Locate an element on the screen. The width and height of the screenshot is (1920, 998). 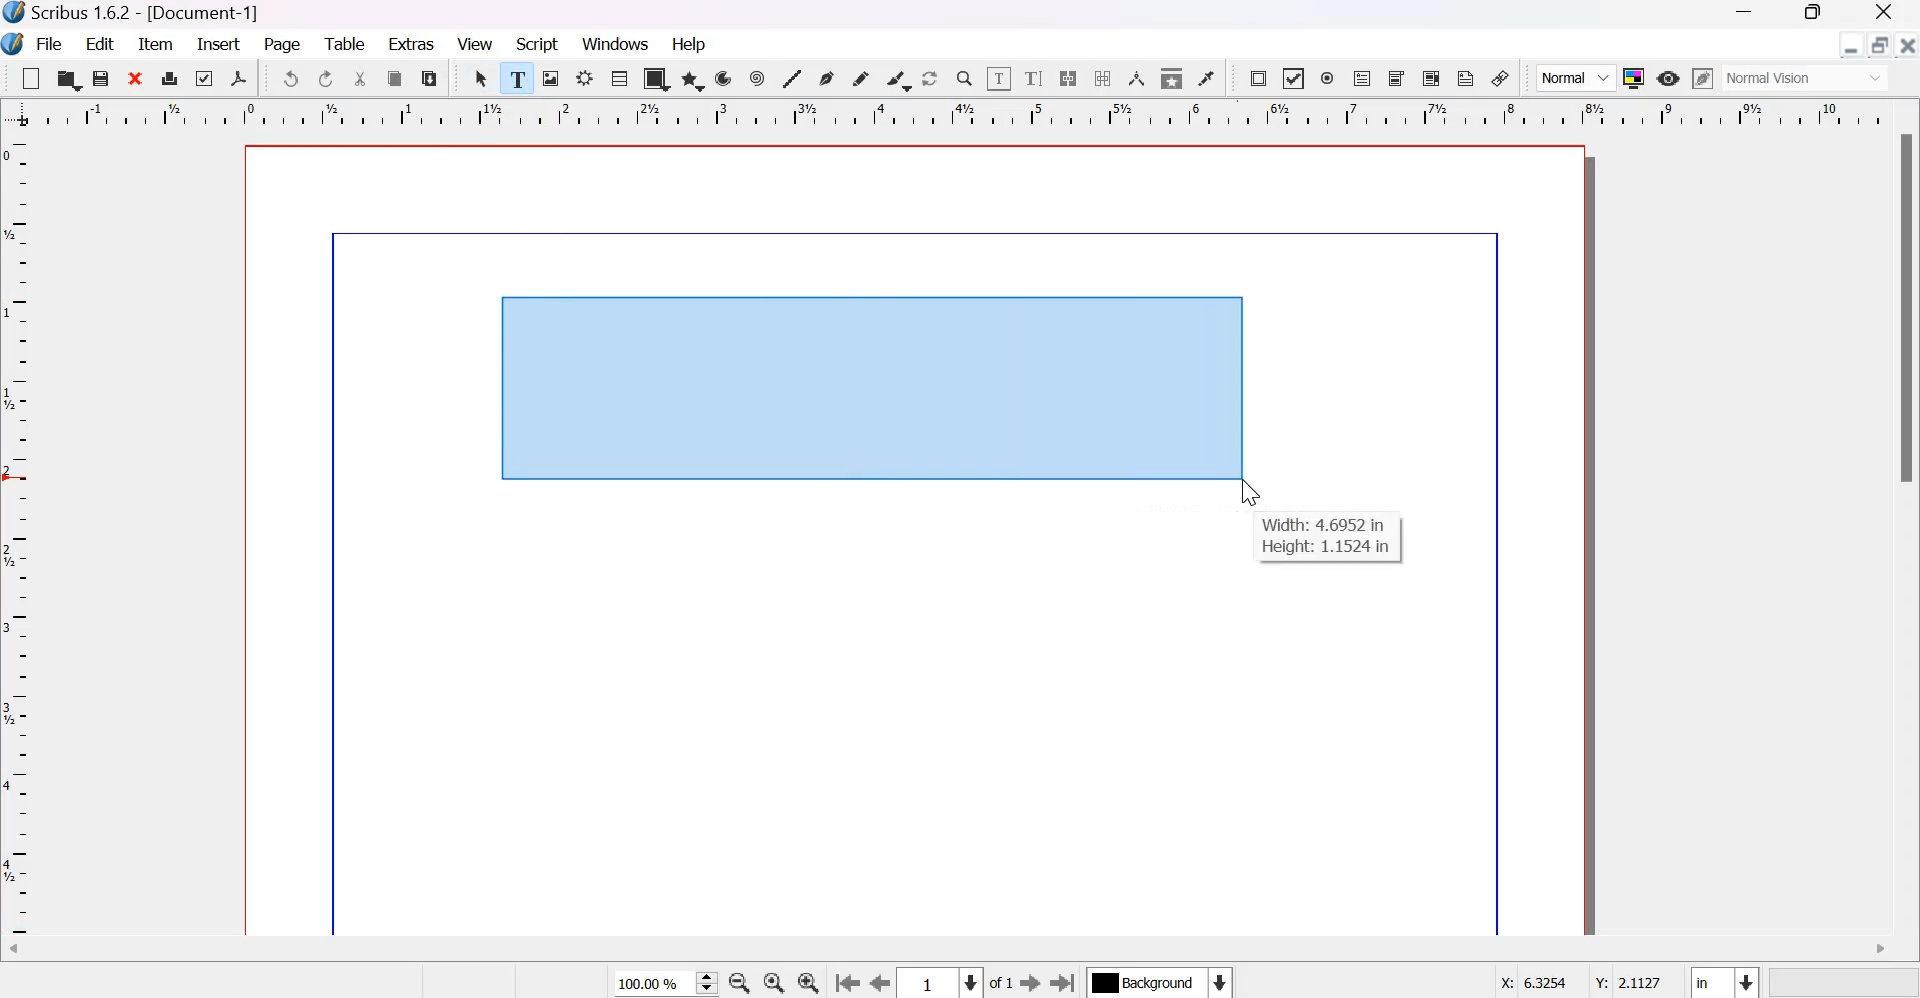
Eye dropper is located at coordinates (1206, 78).